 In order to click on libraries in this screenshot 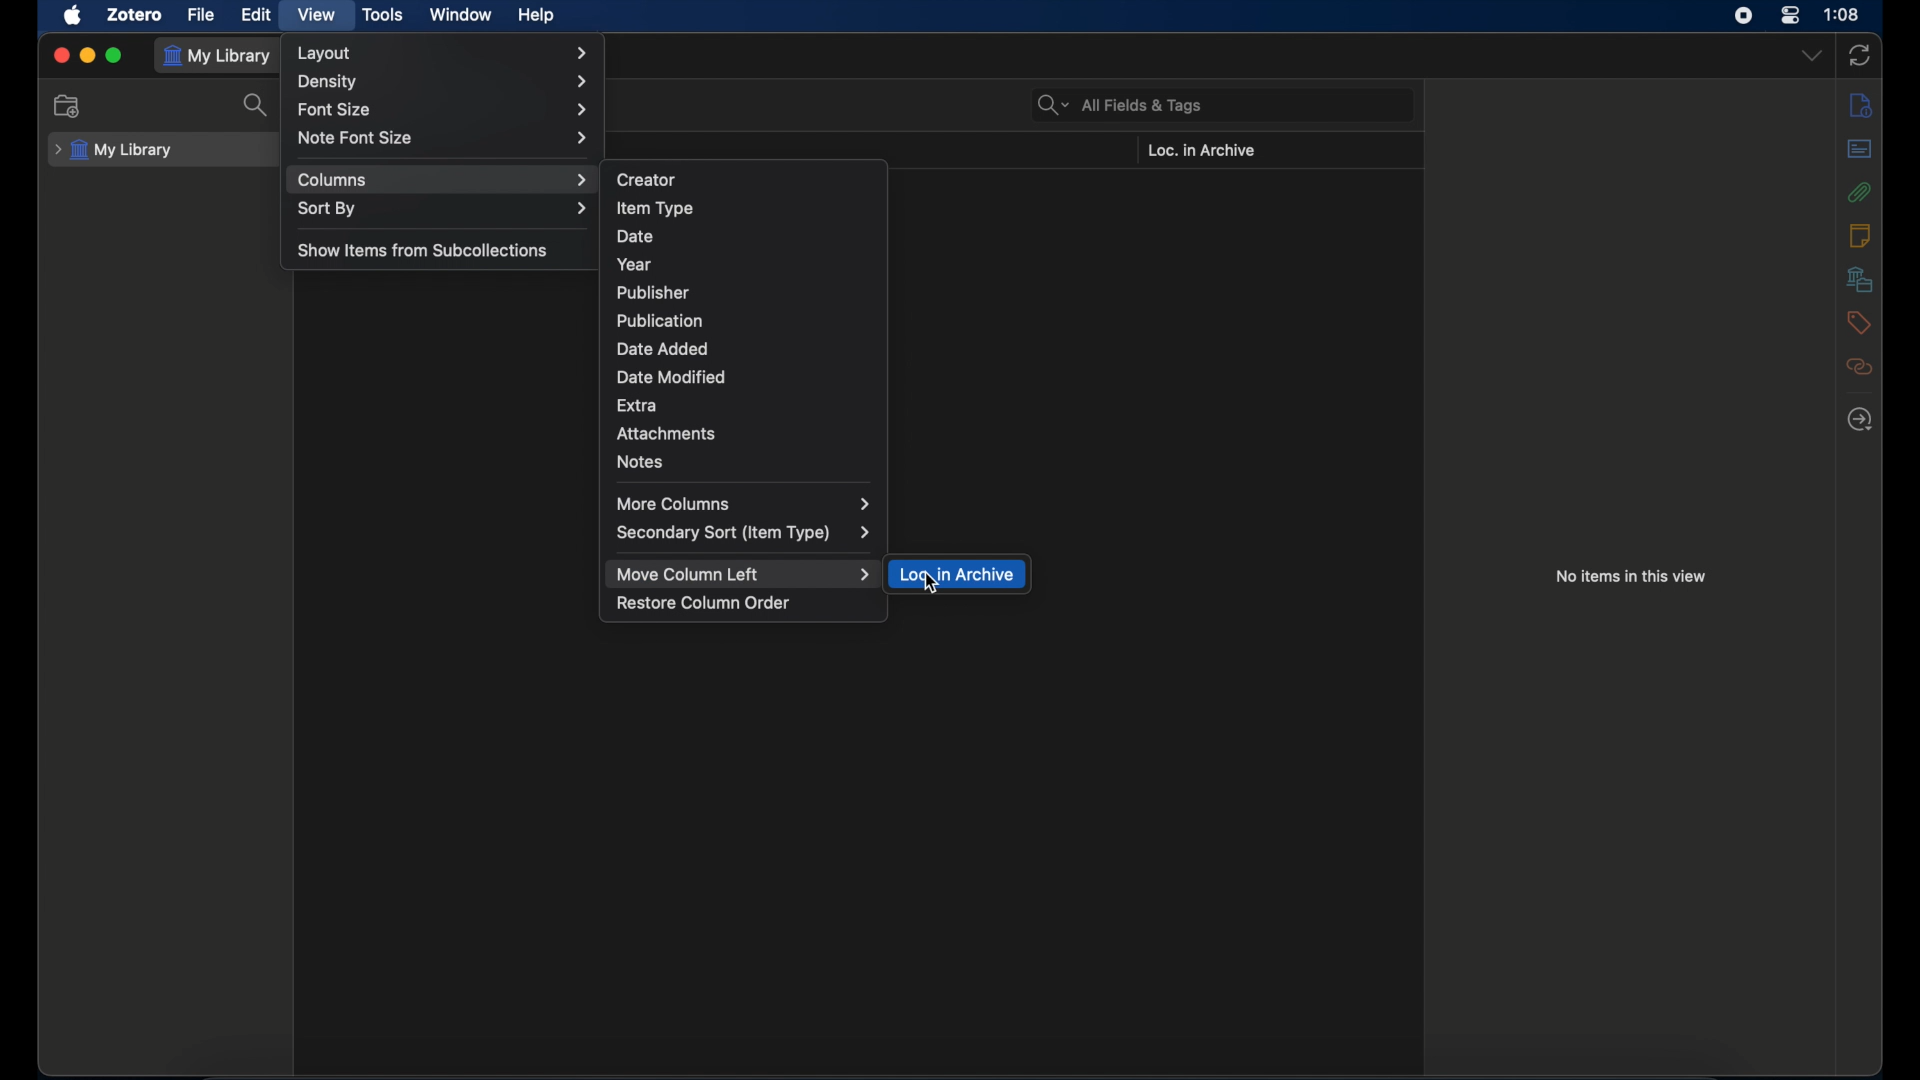, I will do `click(1860, 279)`.